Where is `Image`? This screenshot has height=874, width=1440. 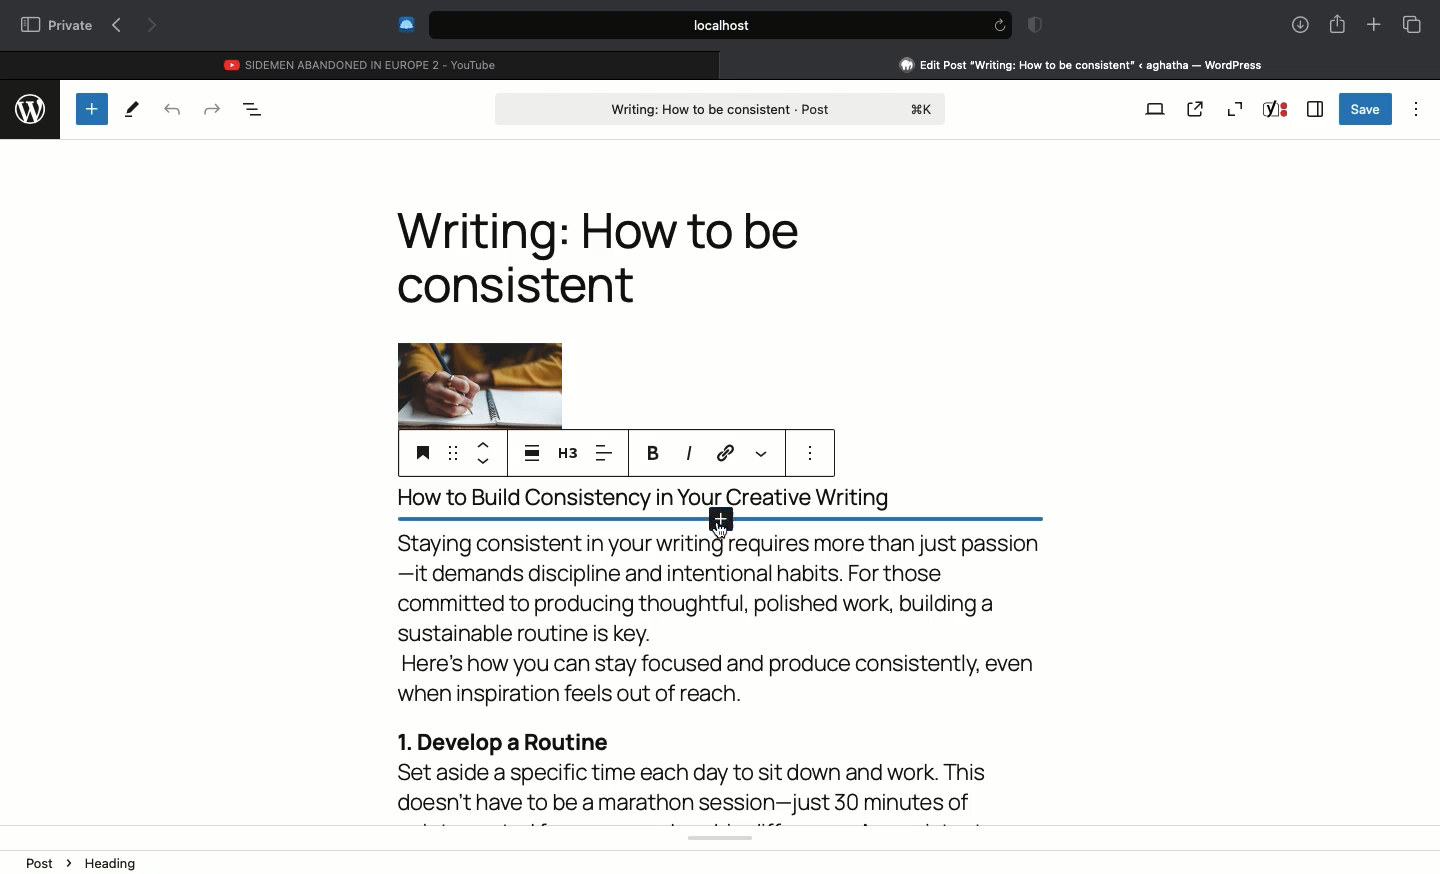 Image is located at coordinates (479, 381).